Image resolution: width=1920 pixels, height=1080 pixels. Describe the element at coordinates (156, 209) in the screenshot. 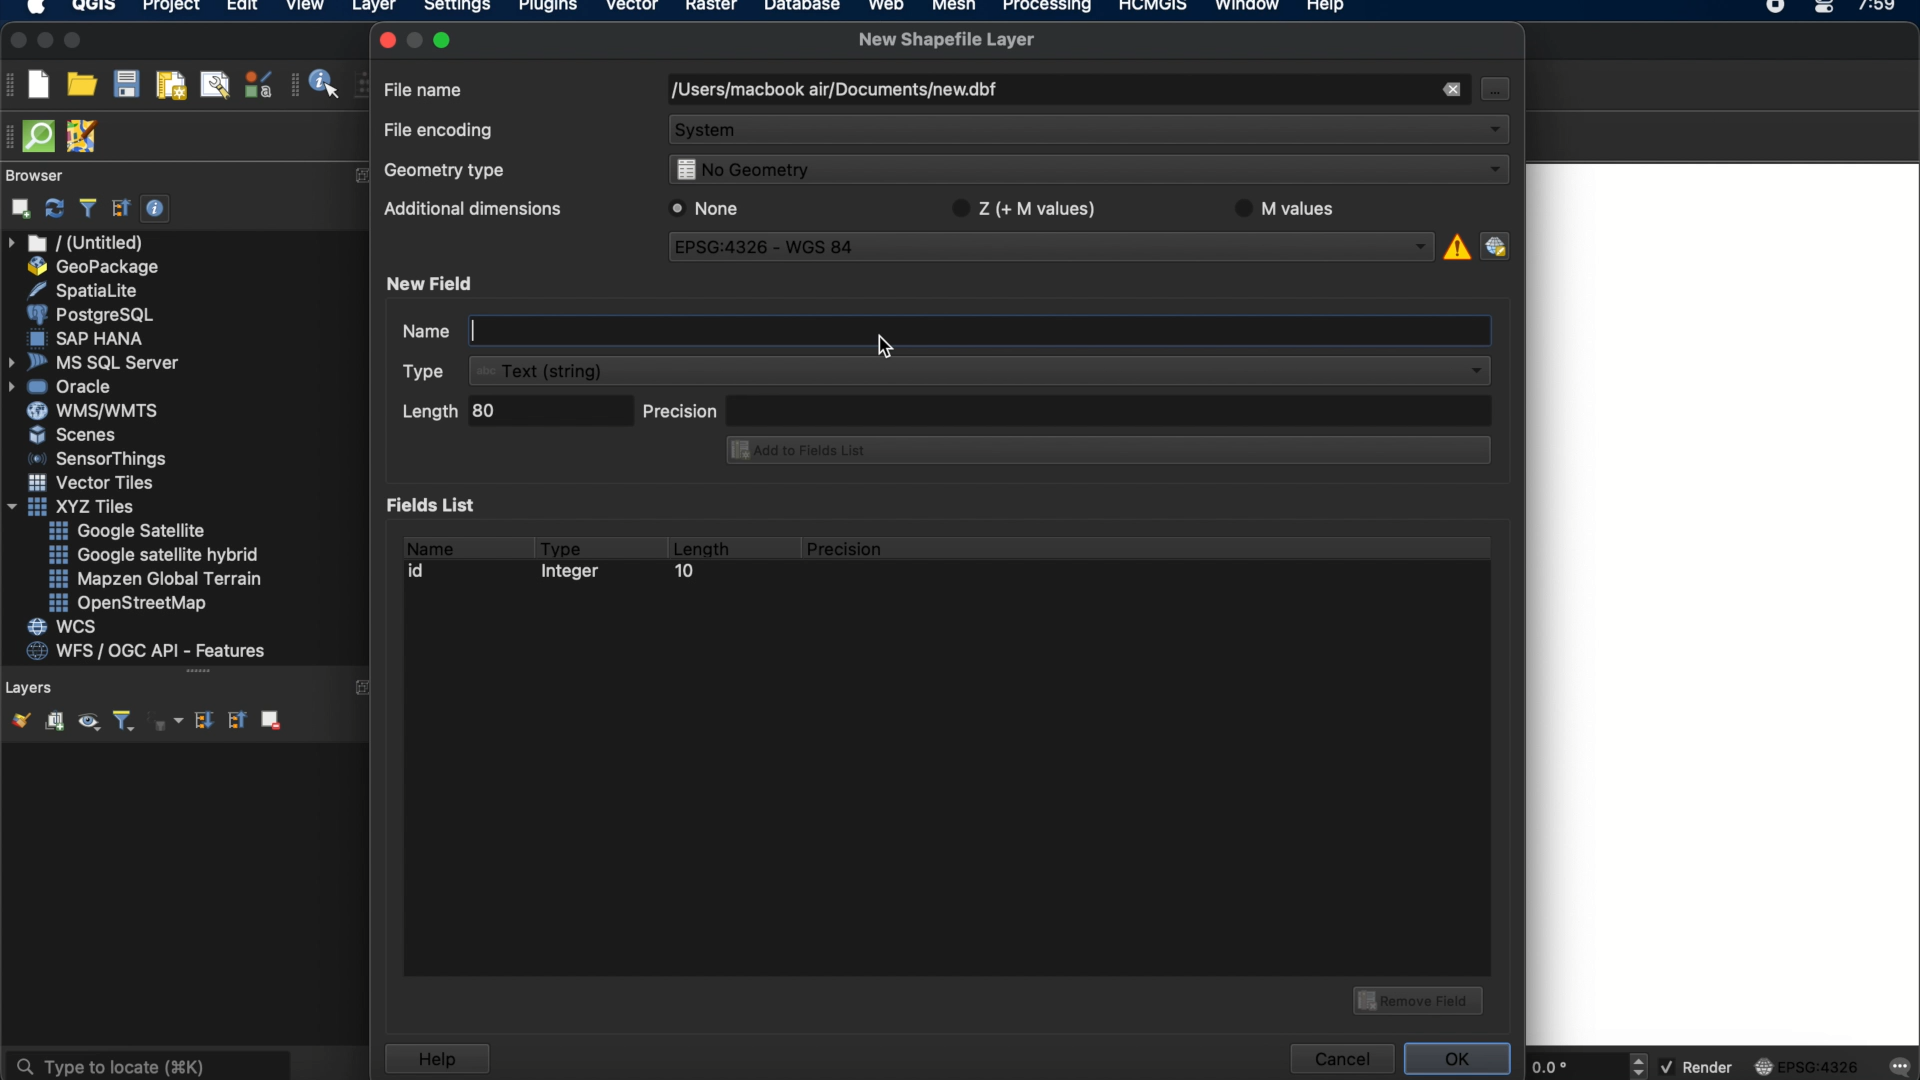

I see `enable/disable properties widget` at that location.